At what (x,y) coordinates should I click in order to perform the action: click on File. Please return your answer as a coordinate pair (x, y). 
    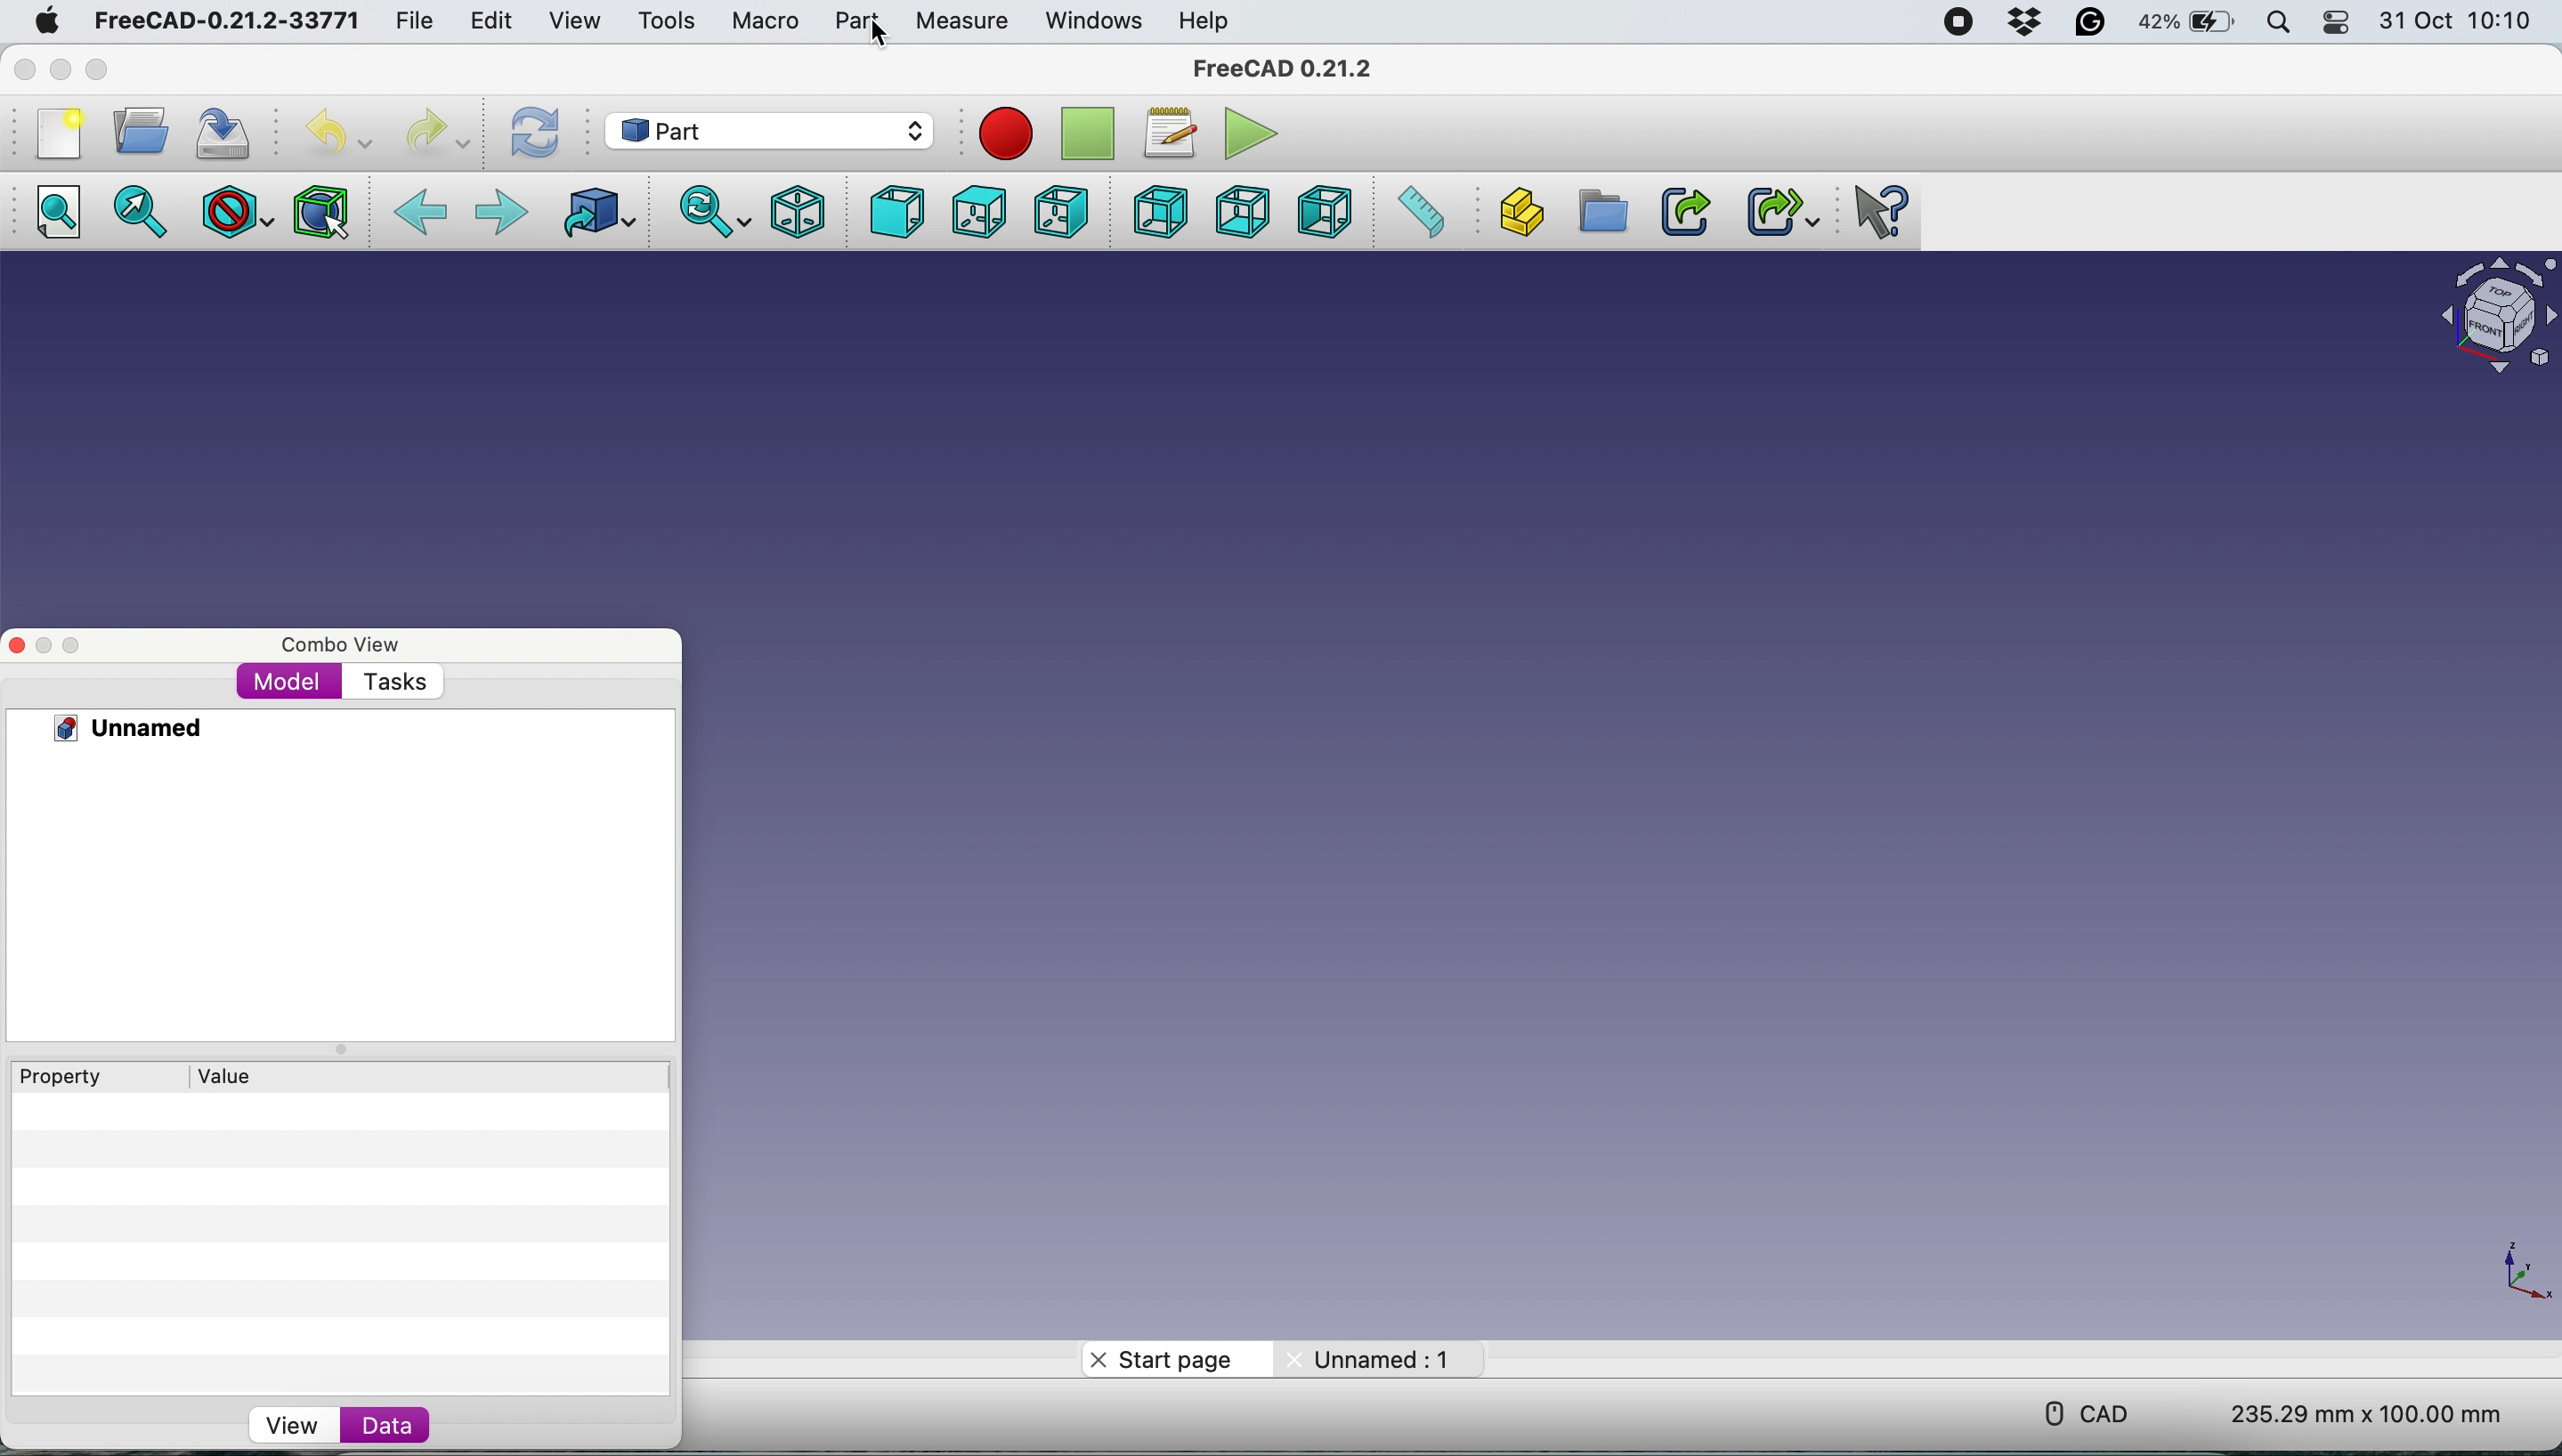
    Looking at the image, I should click on (414, 18).